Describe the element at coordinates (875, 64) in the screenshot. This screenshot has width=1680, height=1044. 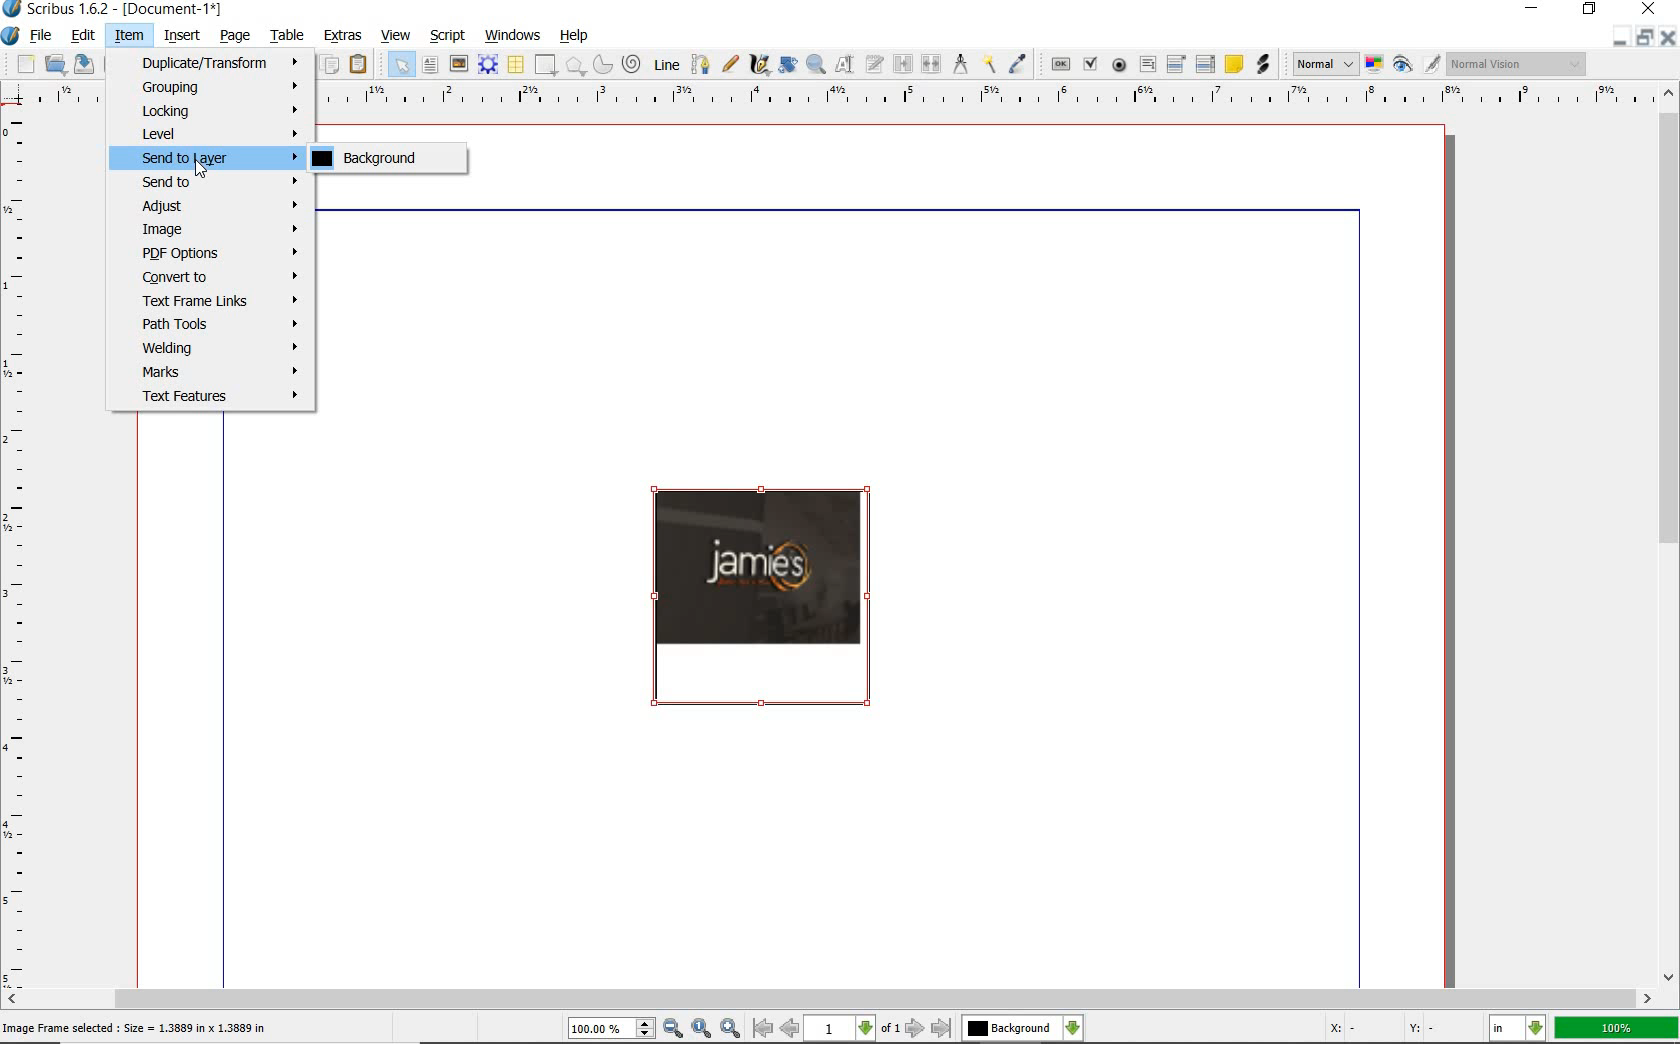
I see `edit text with story editor` at that location.